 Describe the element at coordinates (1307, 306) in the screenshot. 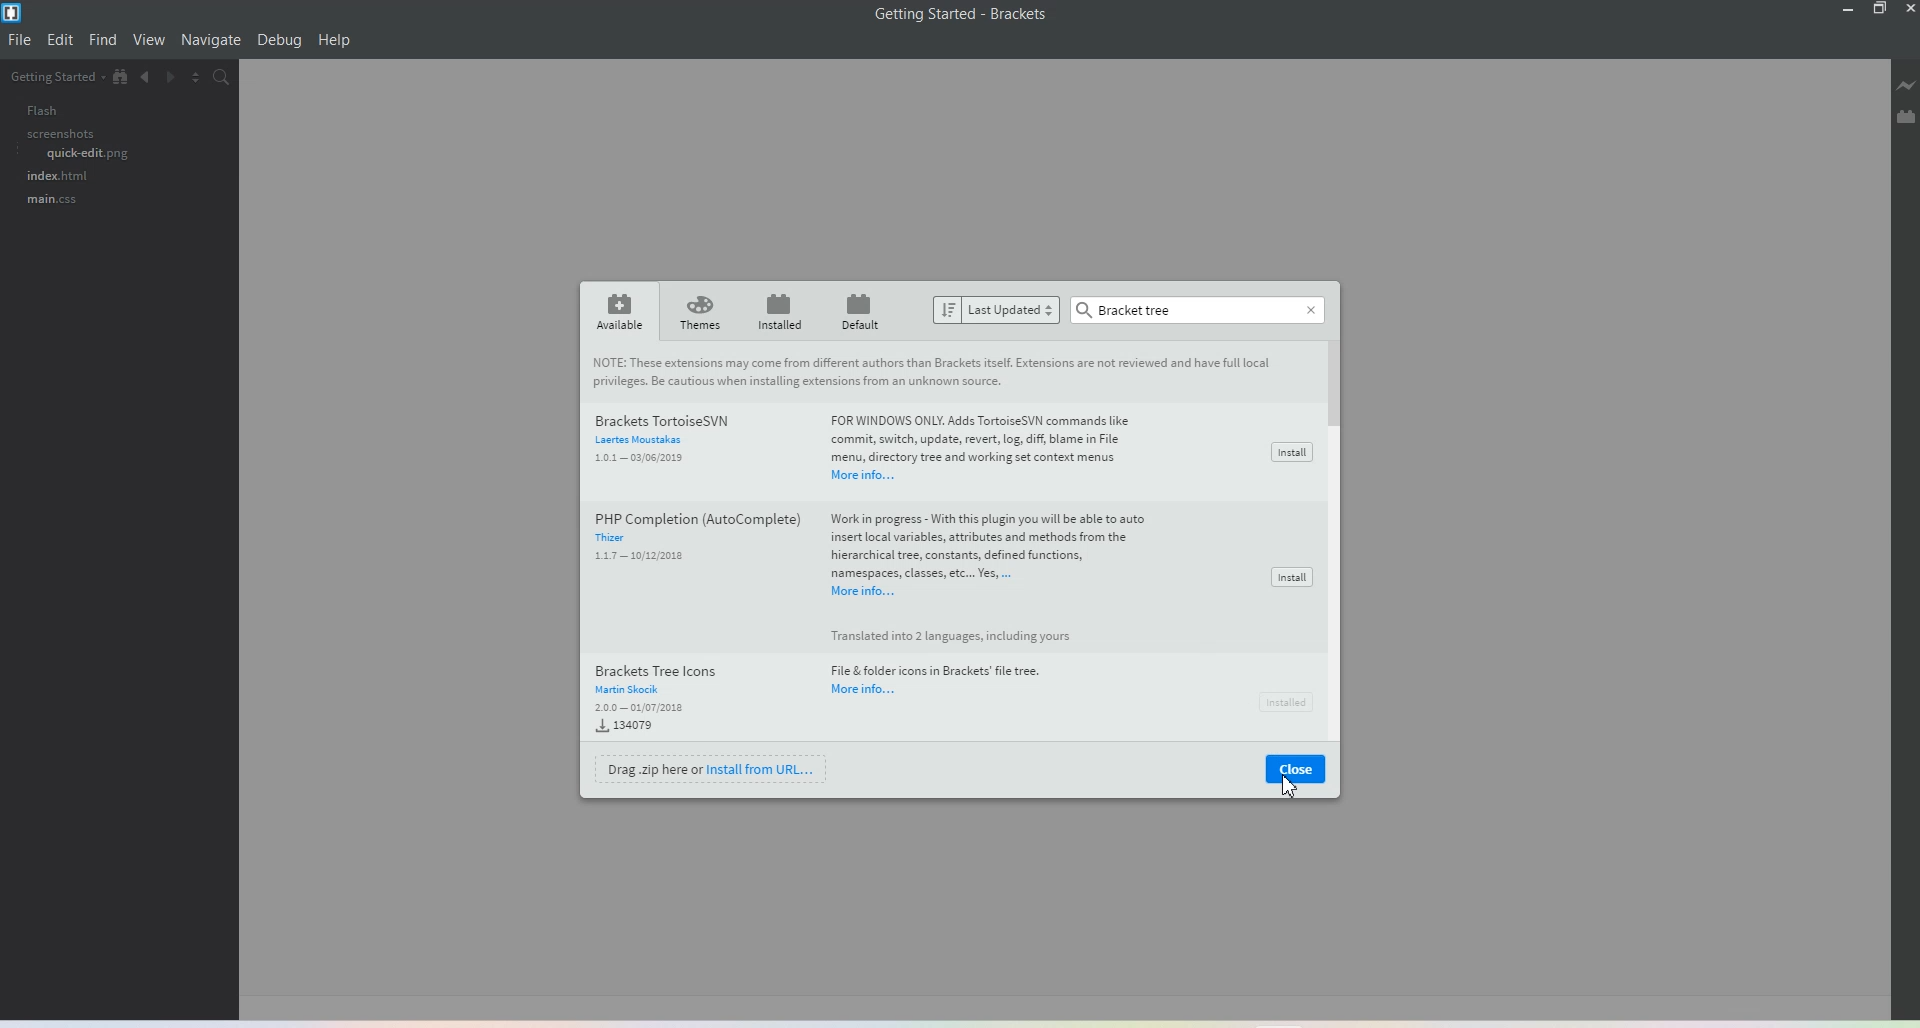

I see `Close` at that location.